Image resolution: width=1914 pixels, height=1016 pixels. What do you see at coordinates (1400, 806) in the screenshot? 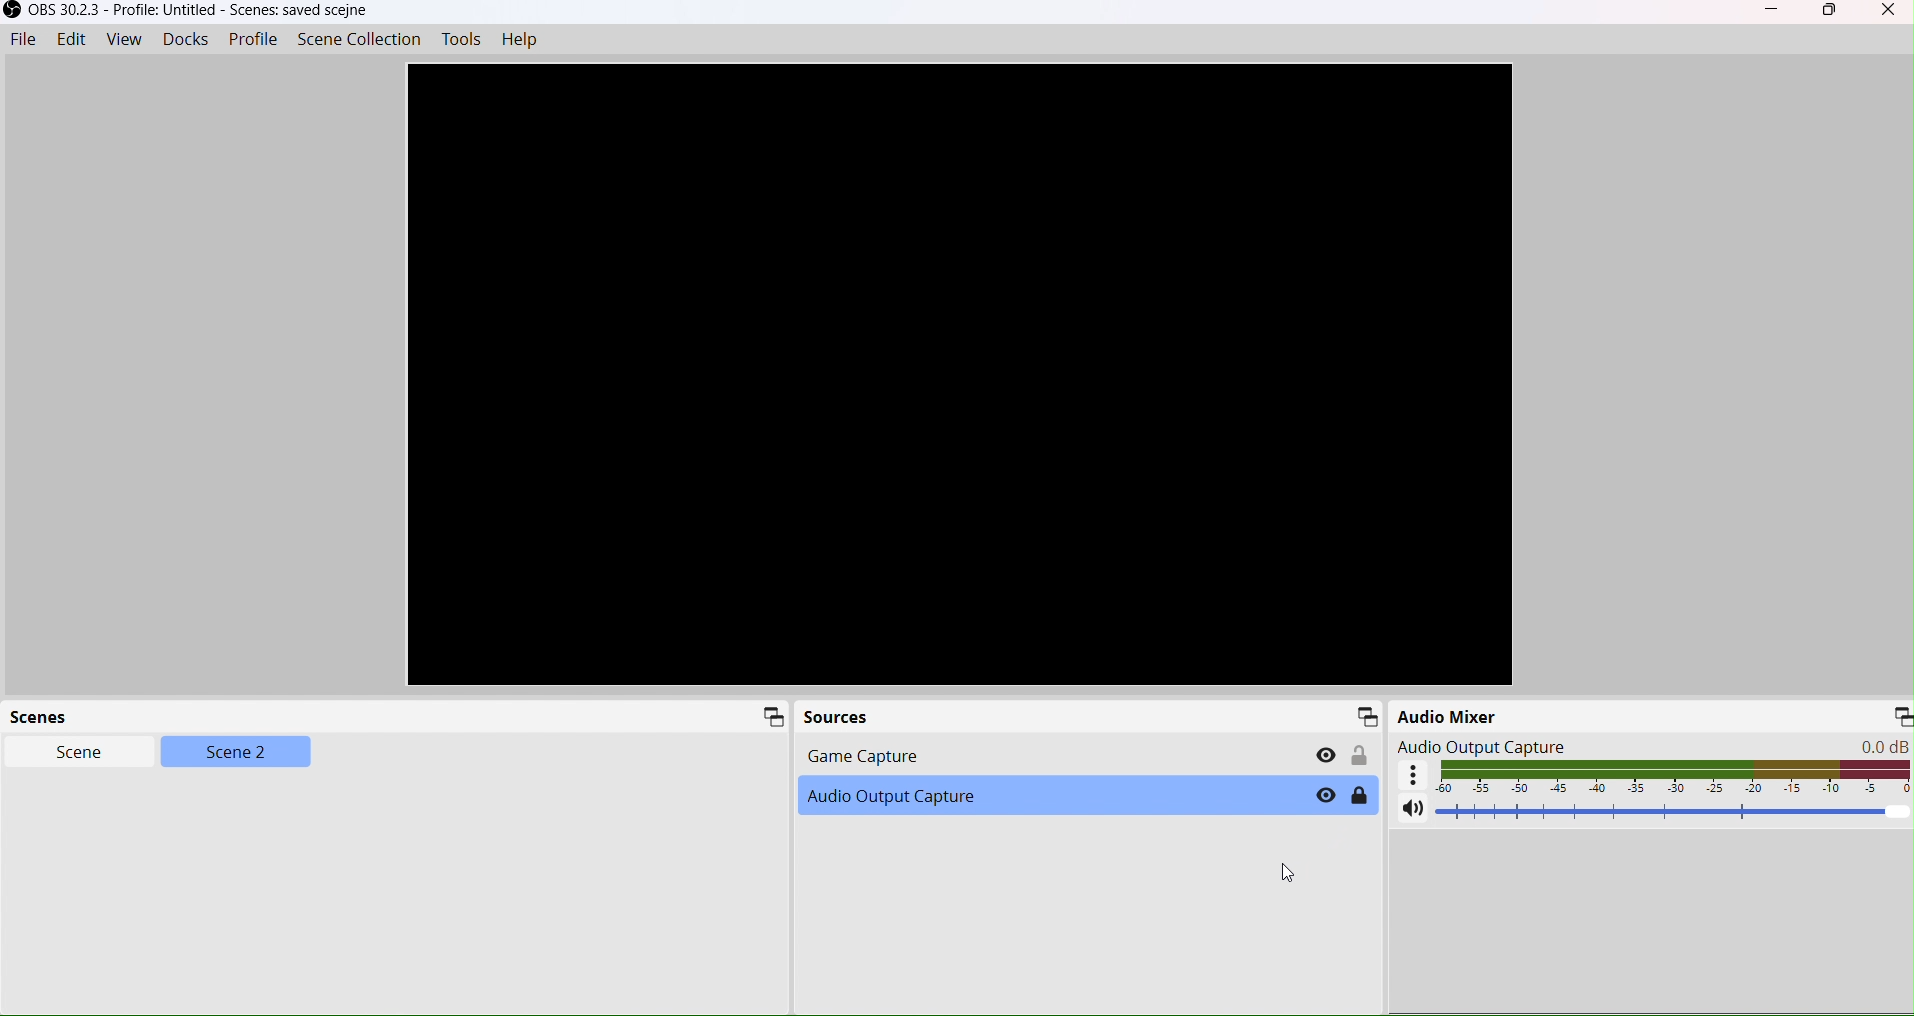
I see `Volume mute/unmute` at bounding box center [1400, 806].